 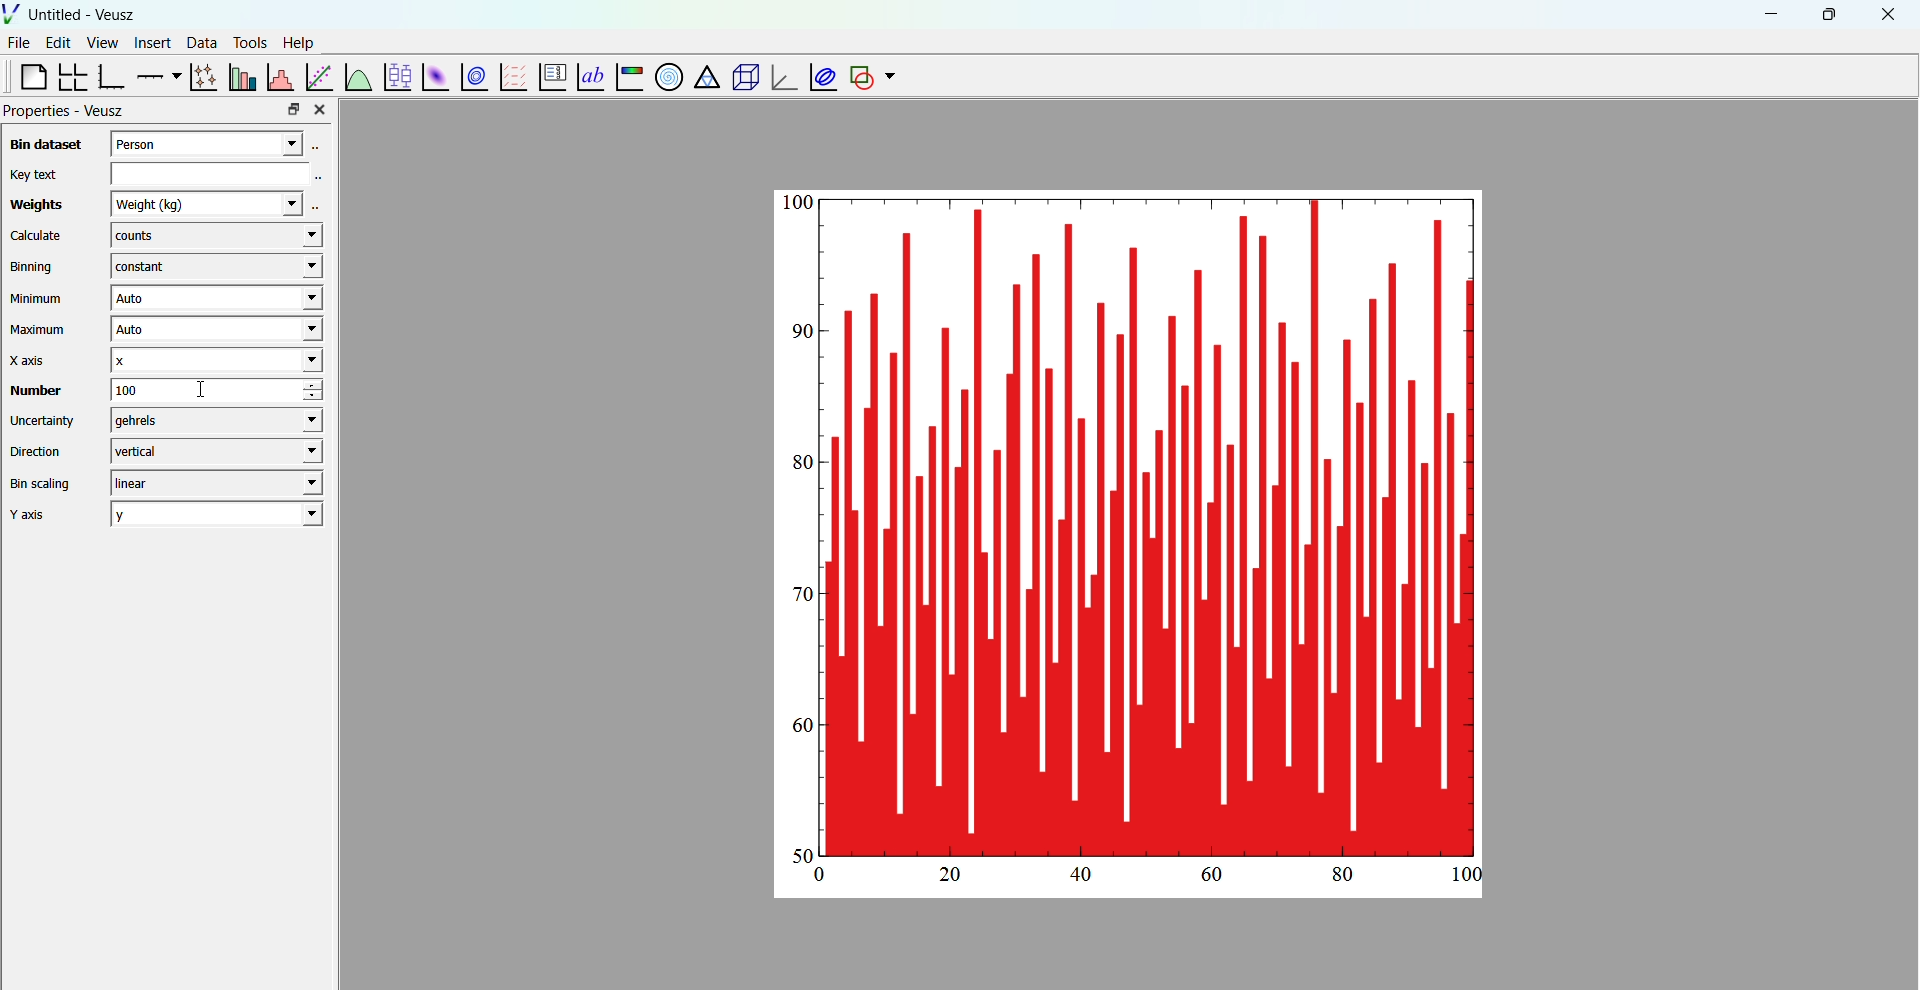 I want to click on Properties - Veusz, so click(x=66, y=111).